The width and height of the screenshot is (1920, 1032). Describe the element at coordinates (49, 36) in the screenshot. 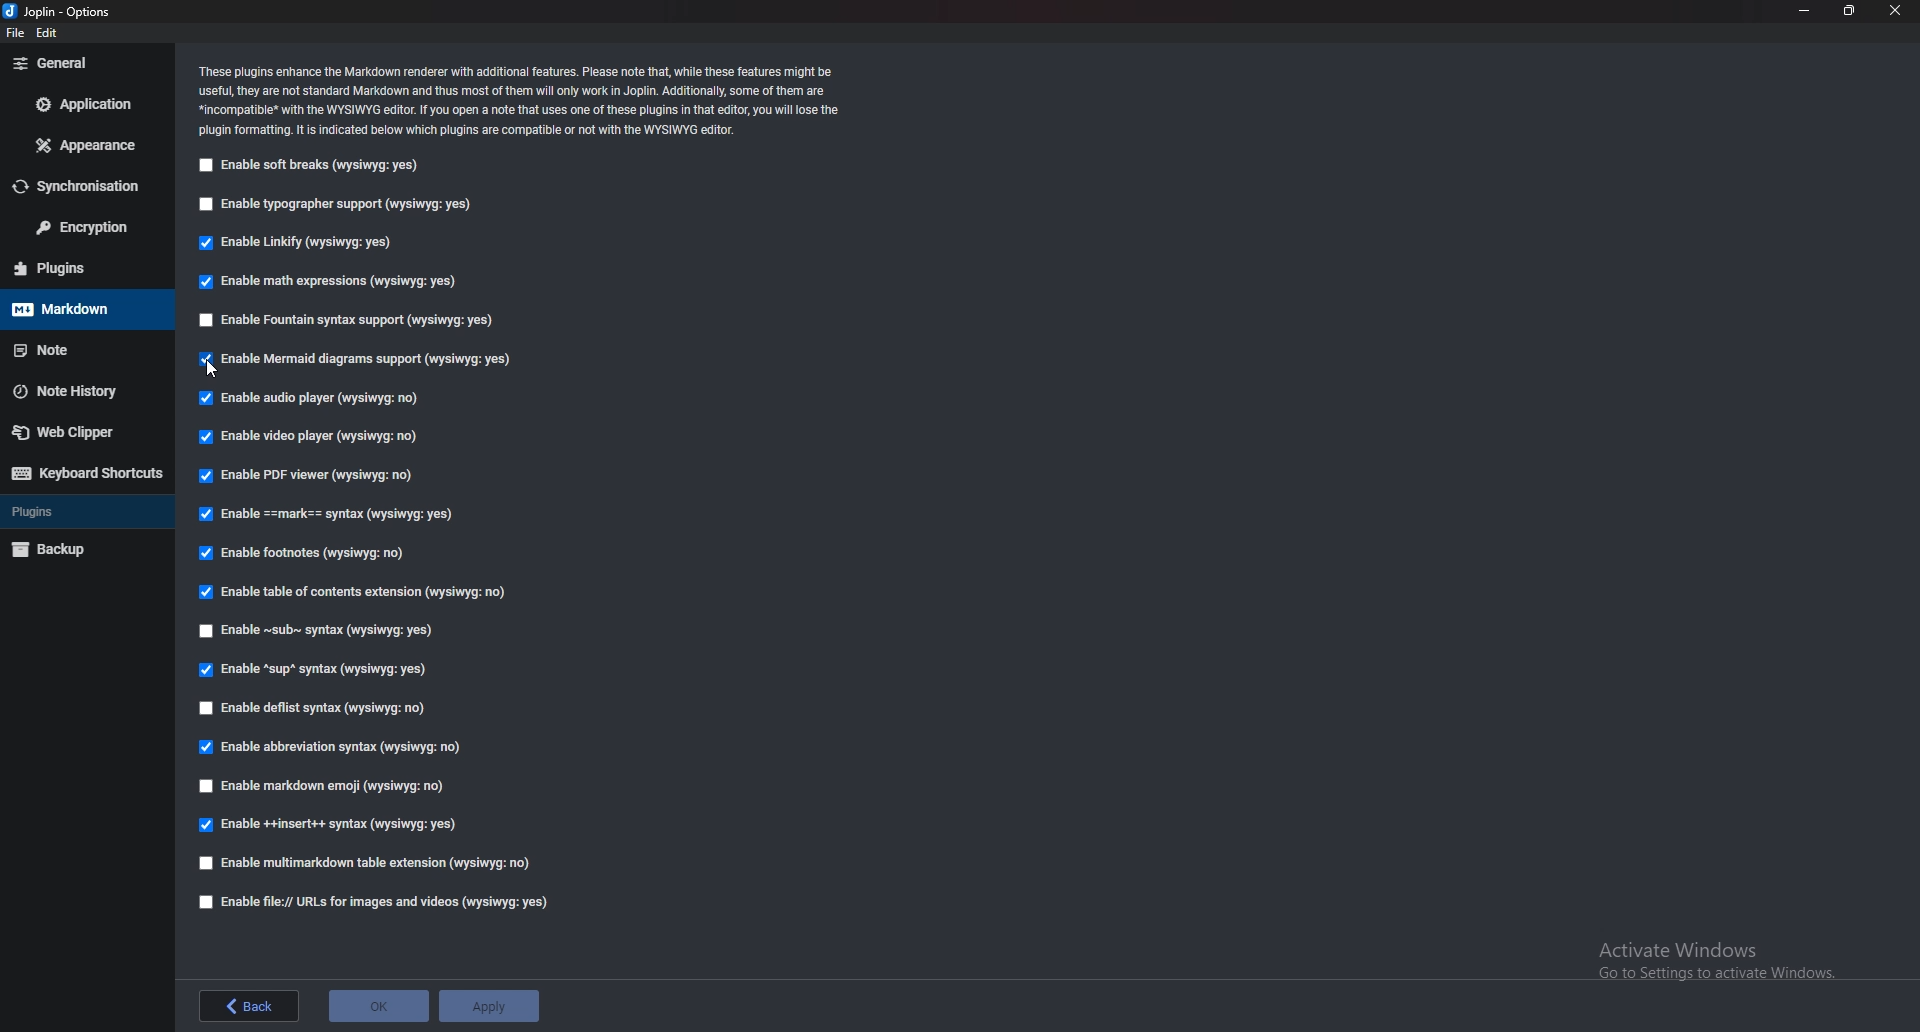

I see `edit` at that location.